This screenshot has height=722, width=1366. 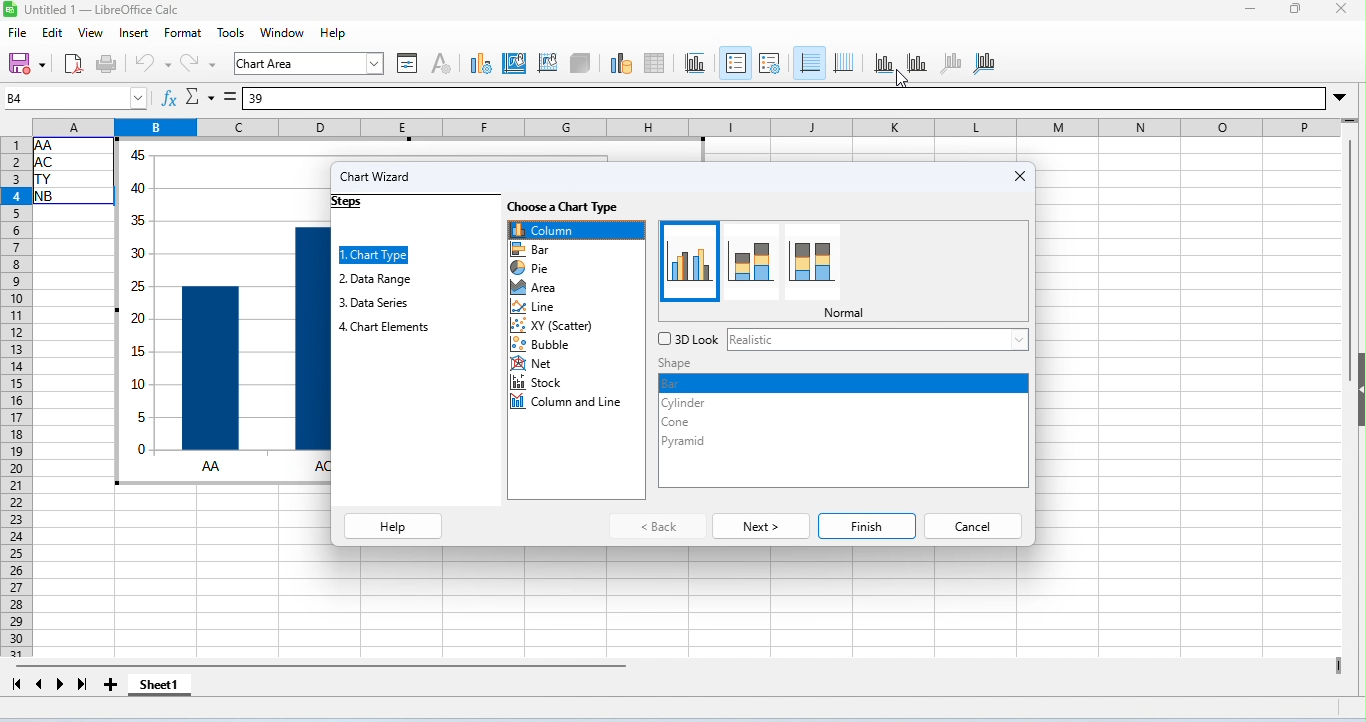 I want to click on tools, so click(x=231, y=32).